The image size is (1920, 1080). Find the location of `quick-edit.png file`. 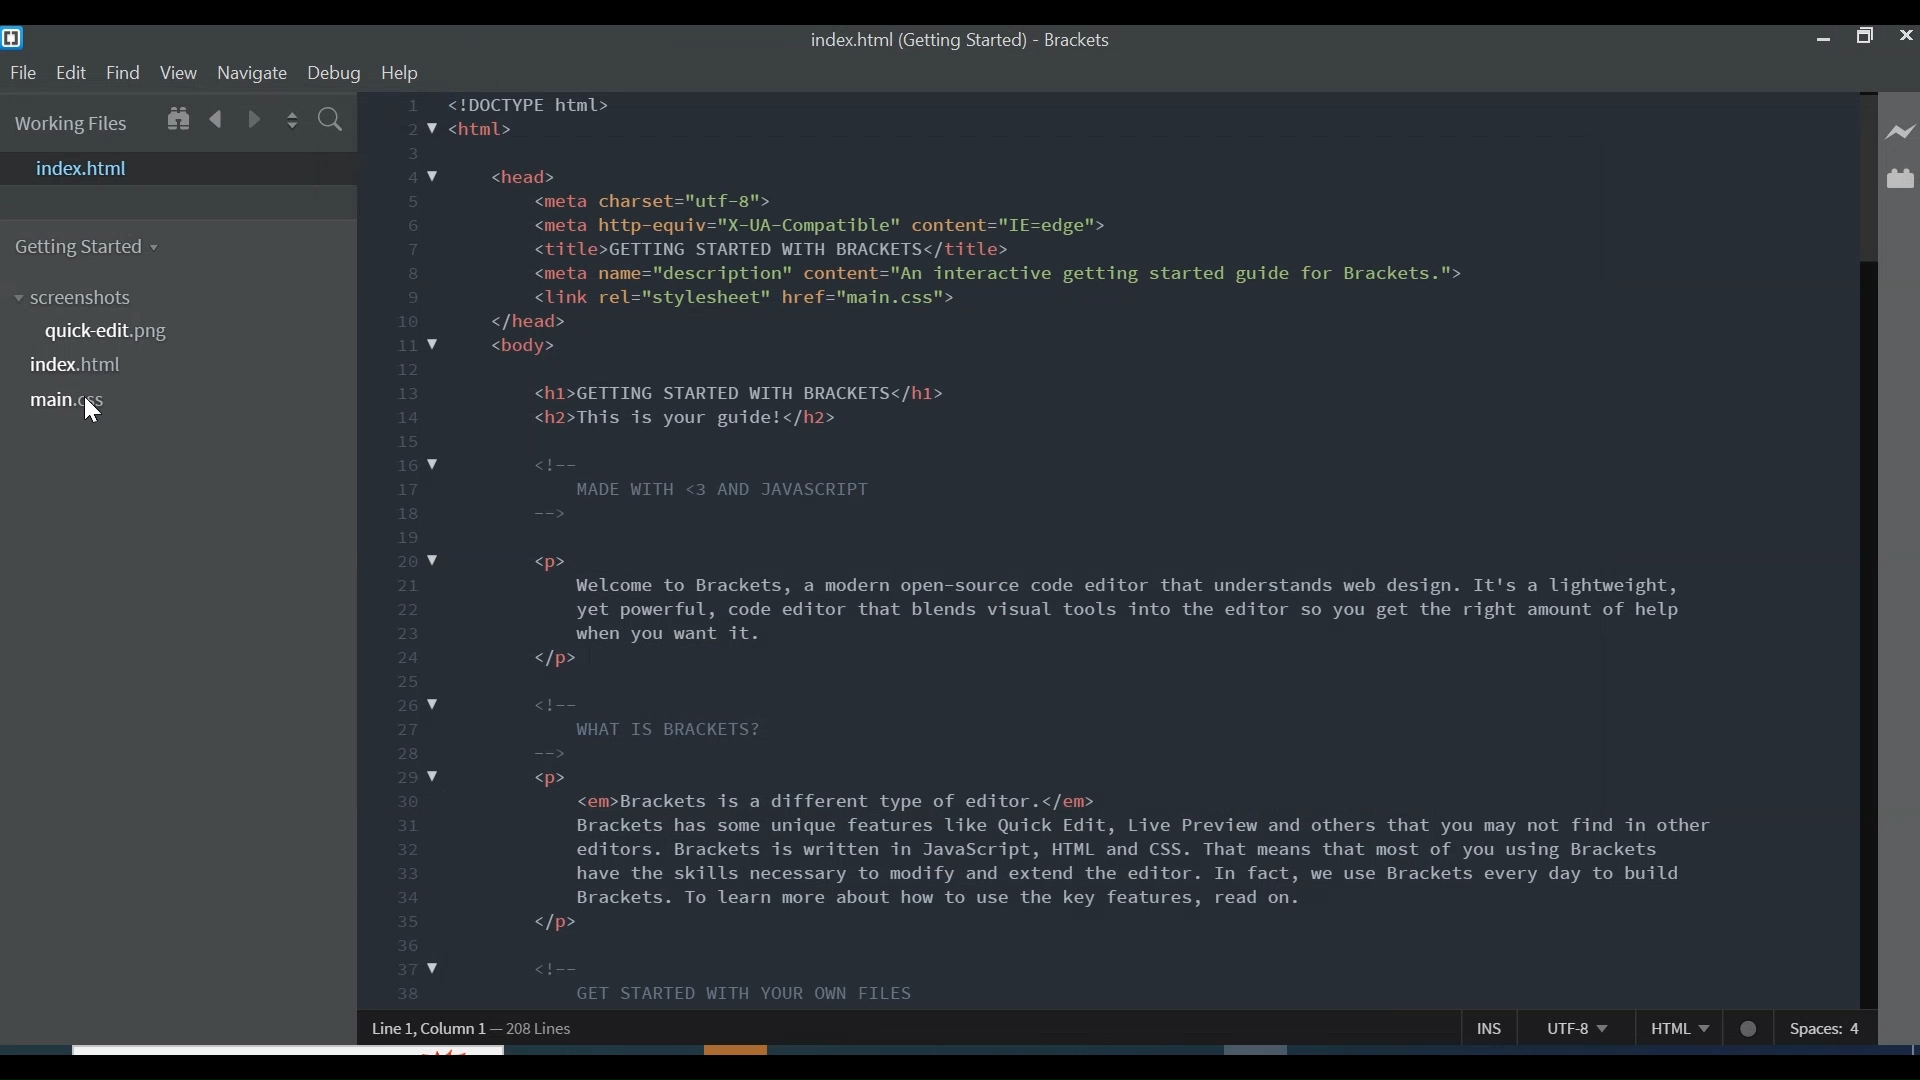

quick-edit.png file is located at coordinates (110, 332).